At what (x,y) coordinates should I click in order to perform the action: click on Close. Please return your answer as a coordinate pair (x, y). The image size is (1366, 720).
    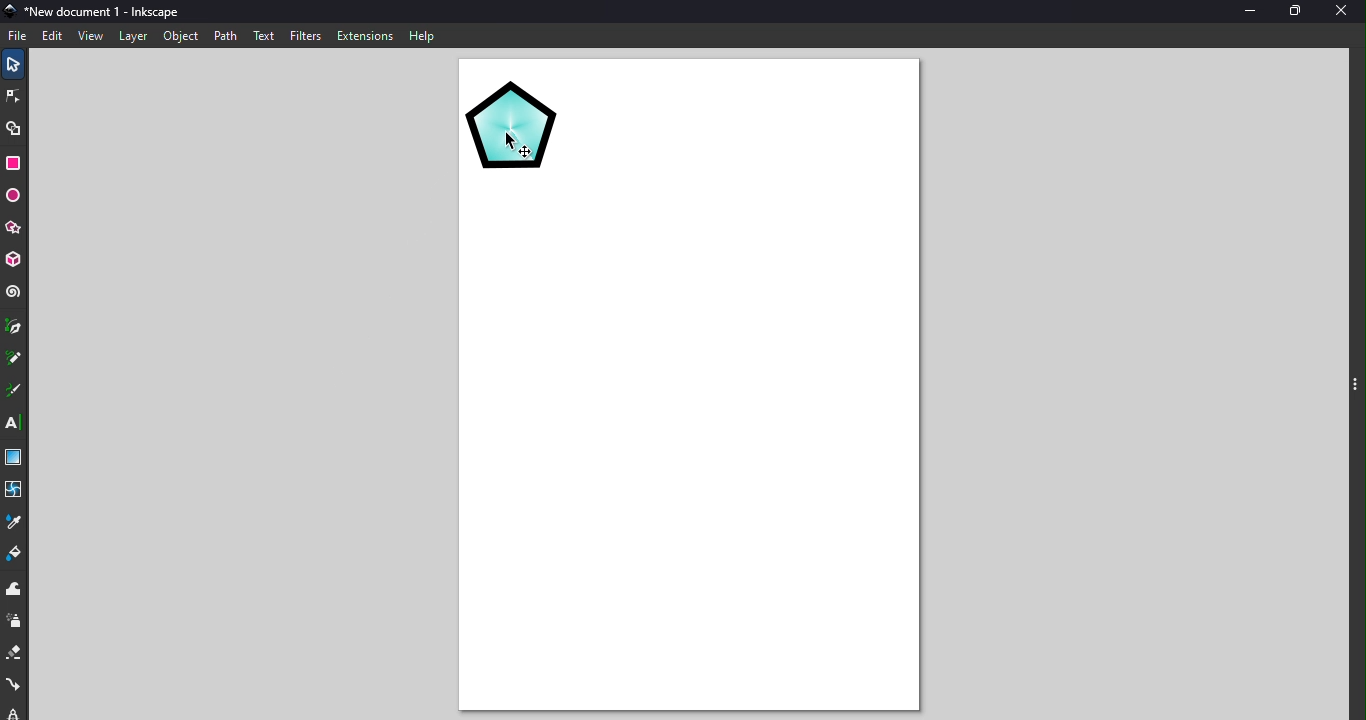
    Looking at the image, I should click on (1345, 11).